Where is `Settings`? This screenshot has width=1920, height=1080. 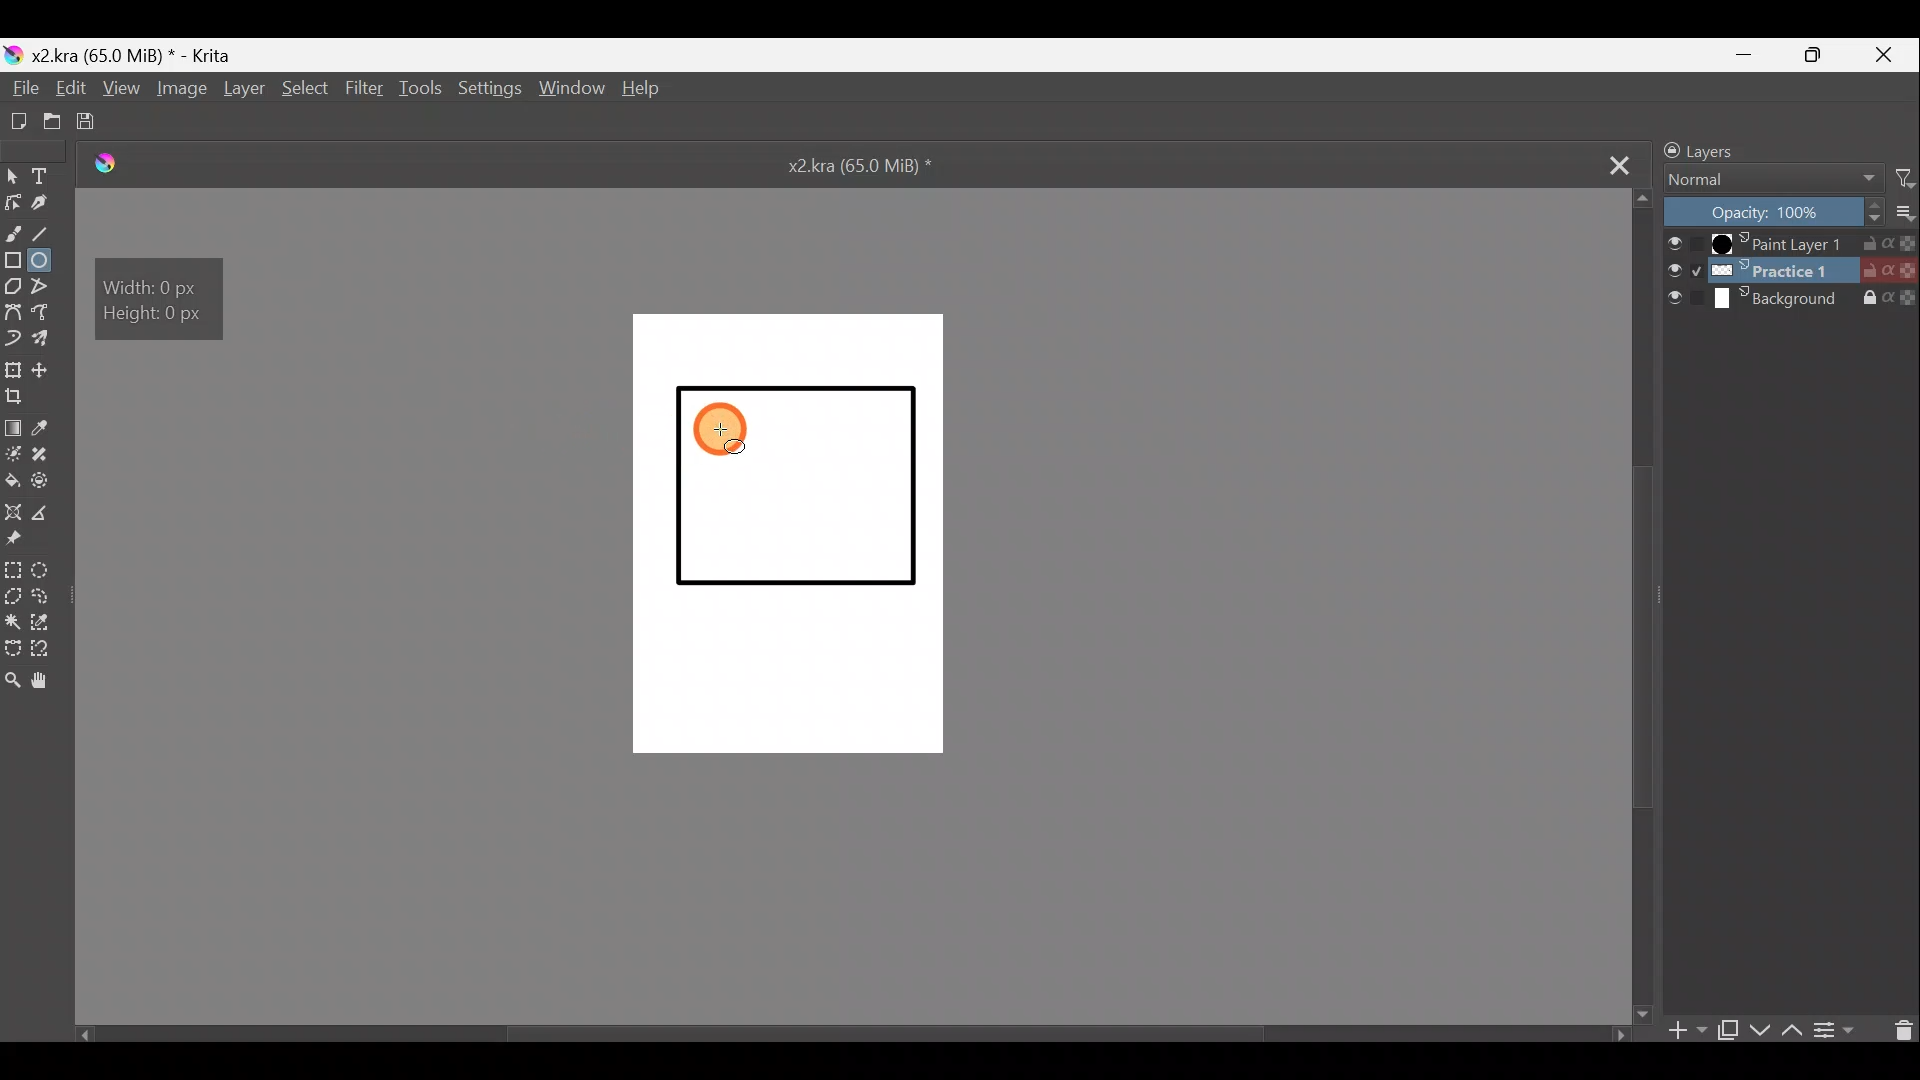 Settings is located at coordinates (490, 91).